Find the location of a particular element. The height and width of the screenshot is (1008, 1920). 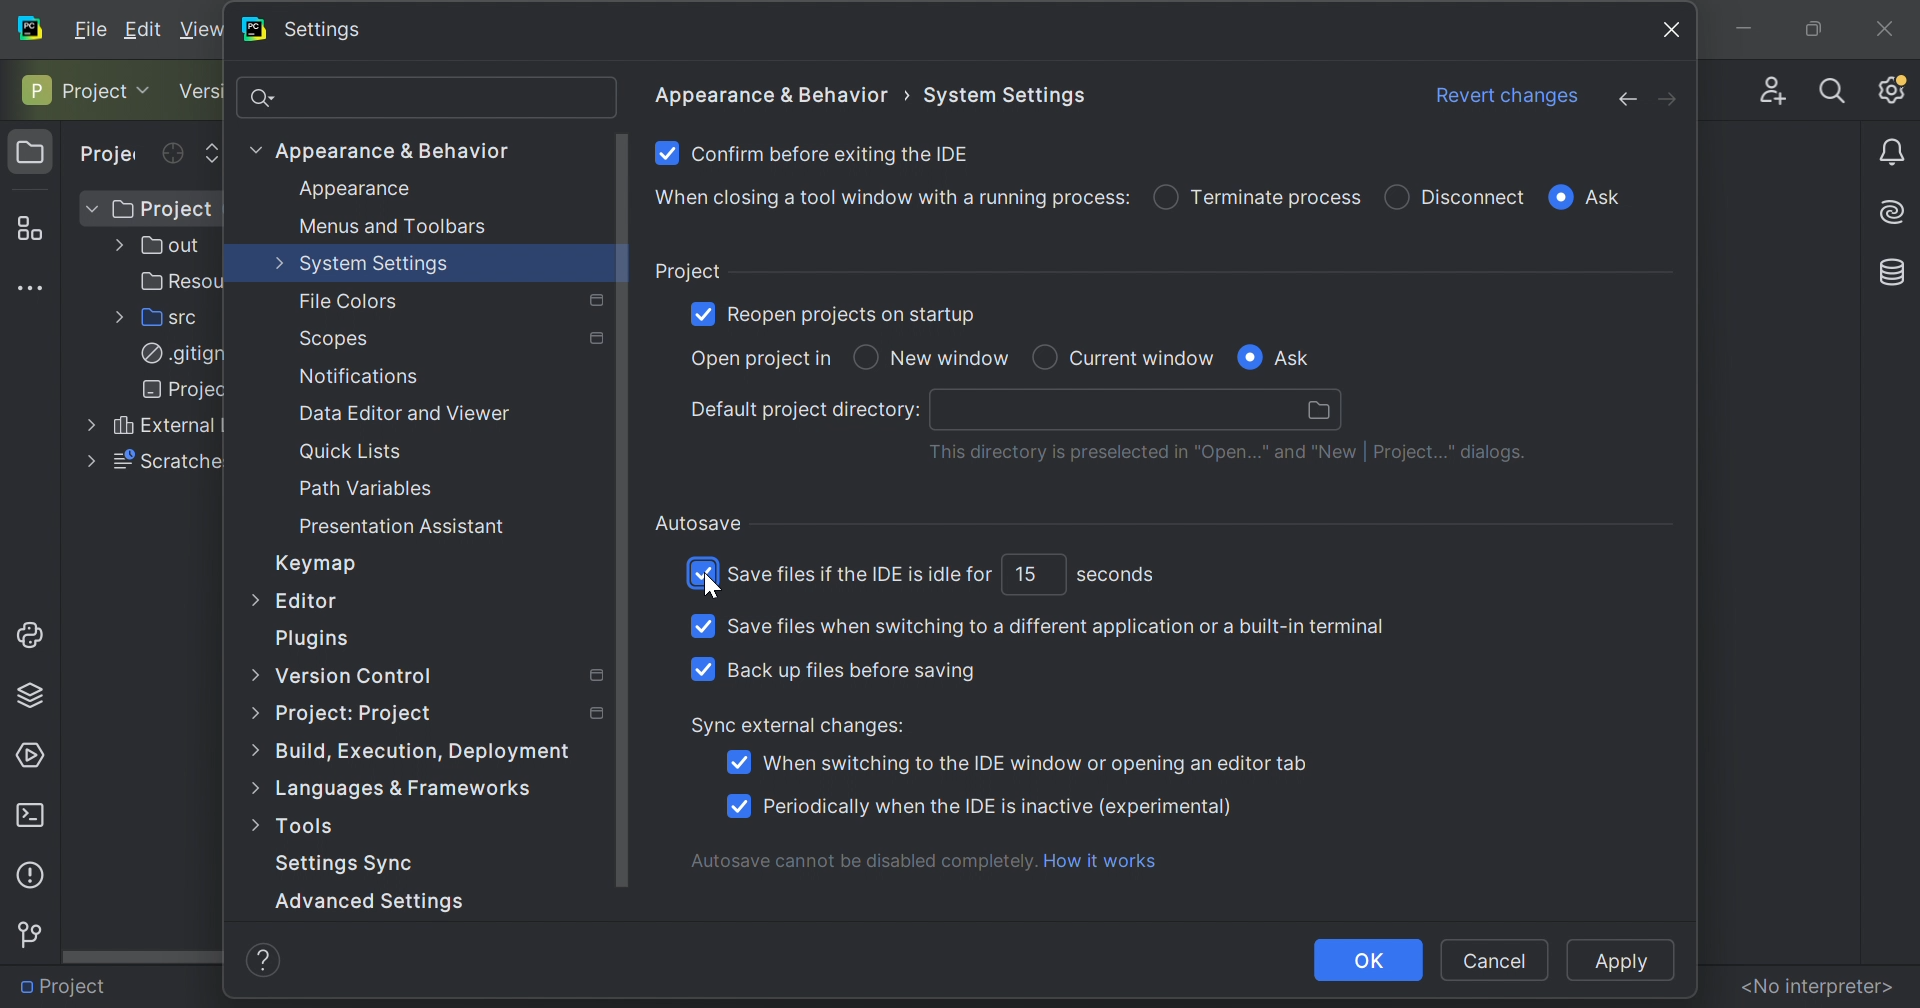

System settings is located at coordinates (1007, 91).